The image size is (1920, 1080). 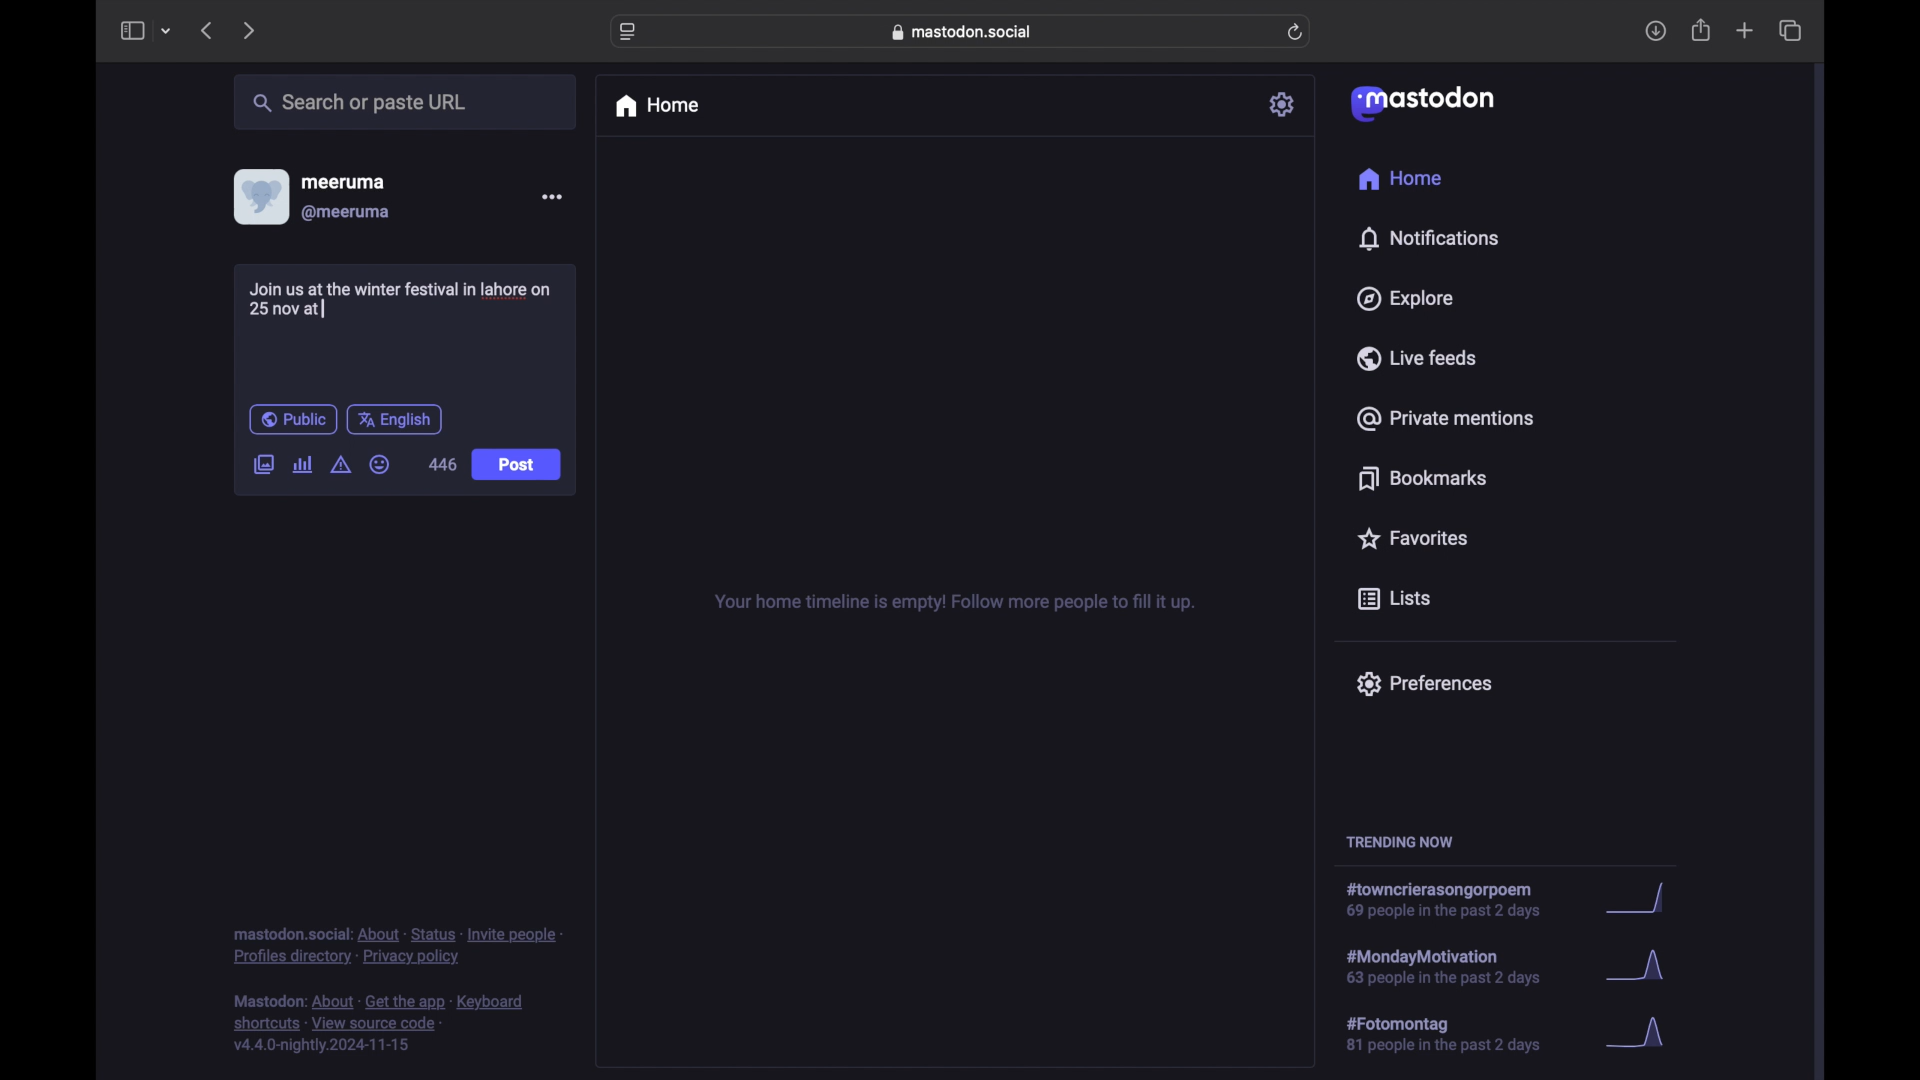 What do you see at coordinates (166, 32) in the screenshot?
I see `tab group picker` at bounding box center [166, 32].